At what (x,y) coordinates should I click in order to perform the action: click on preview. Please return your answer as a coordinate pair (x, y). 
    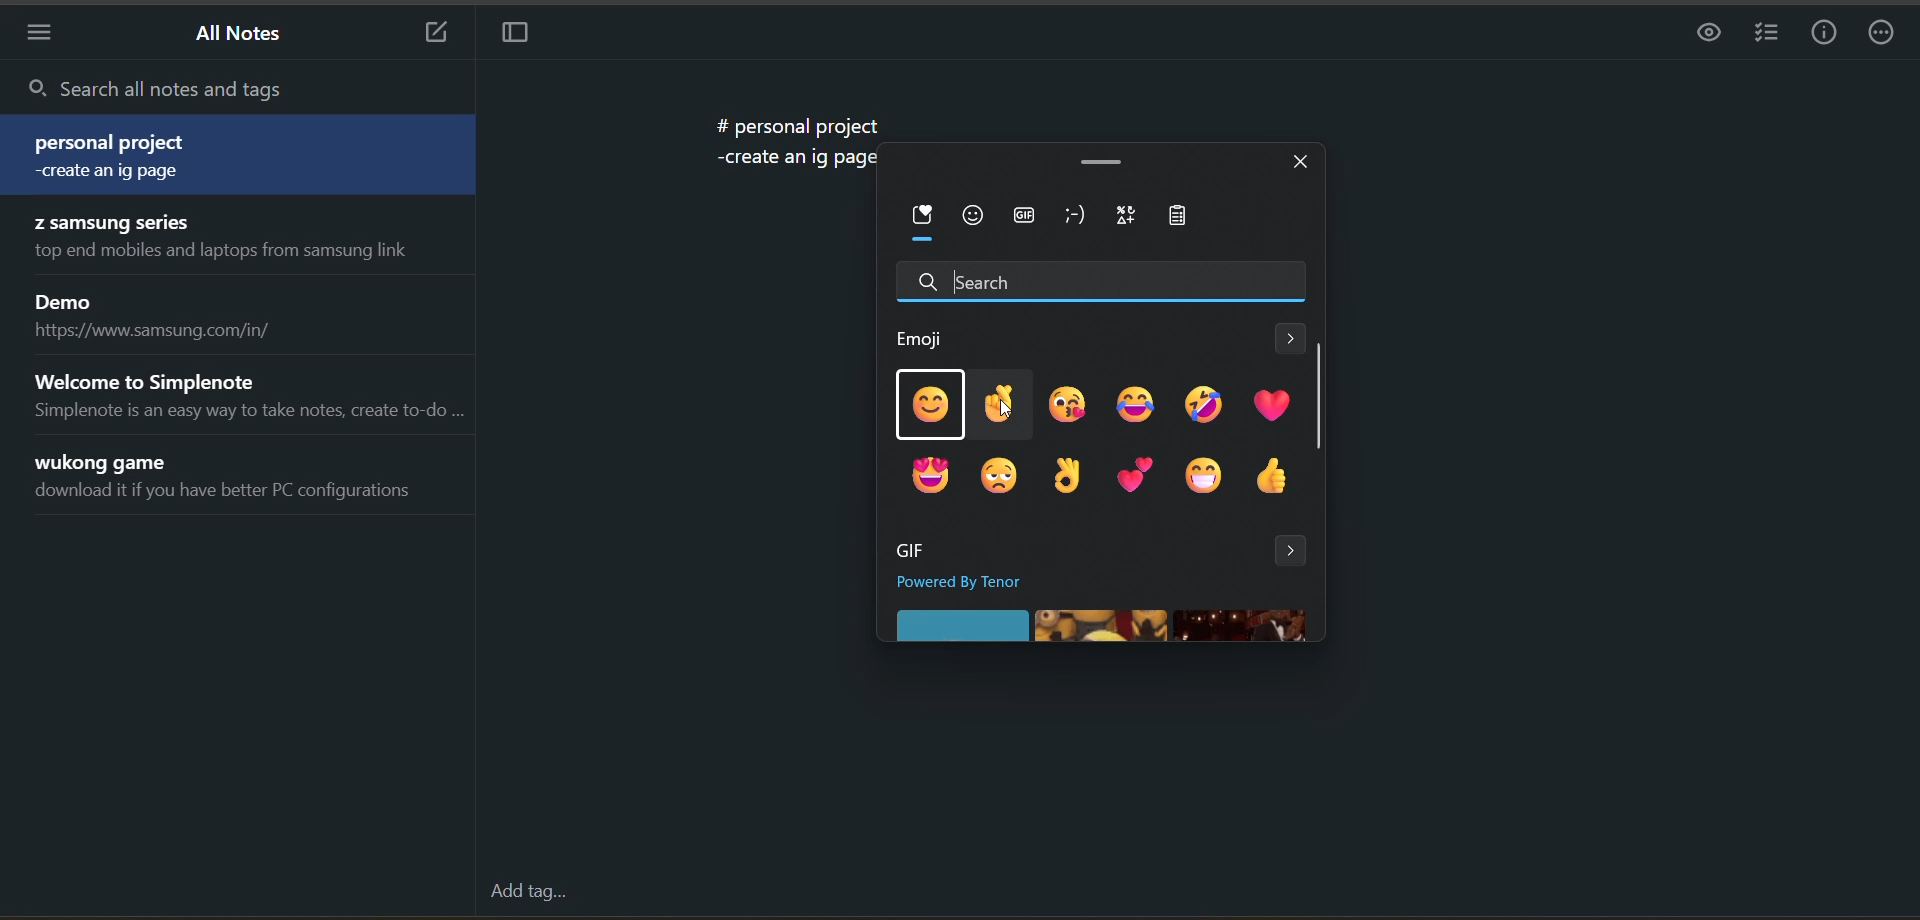
    Looking at the image, I should click on (1707, 32).